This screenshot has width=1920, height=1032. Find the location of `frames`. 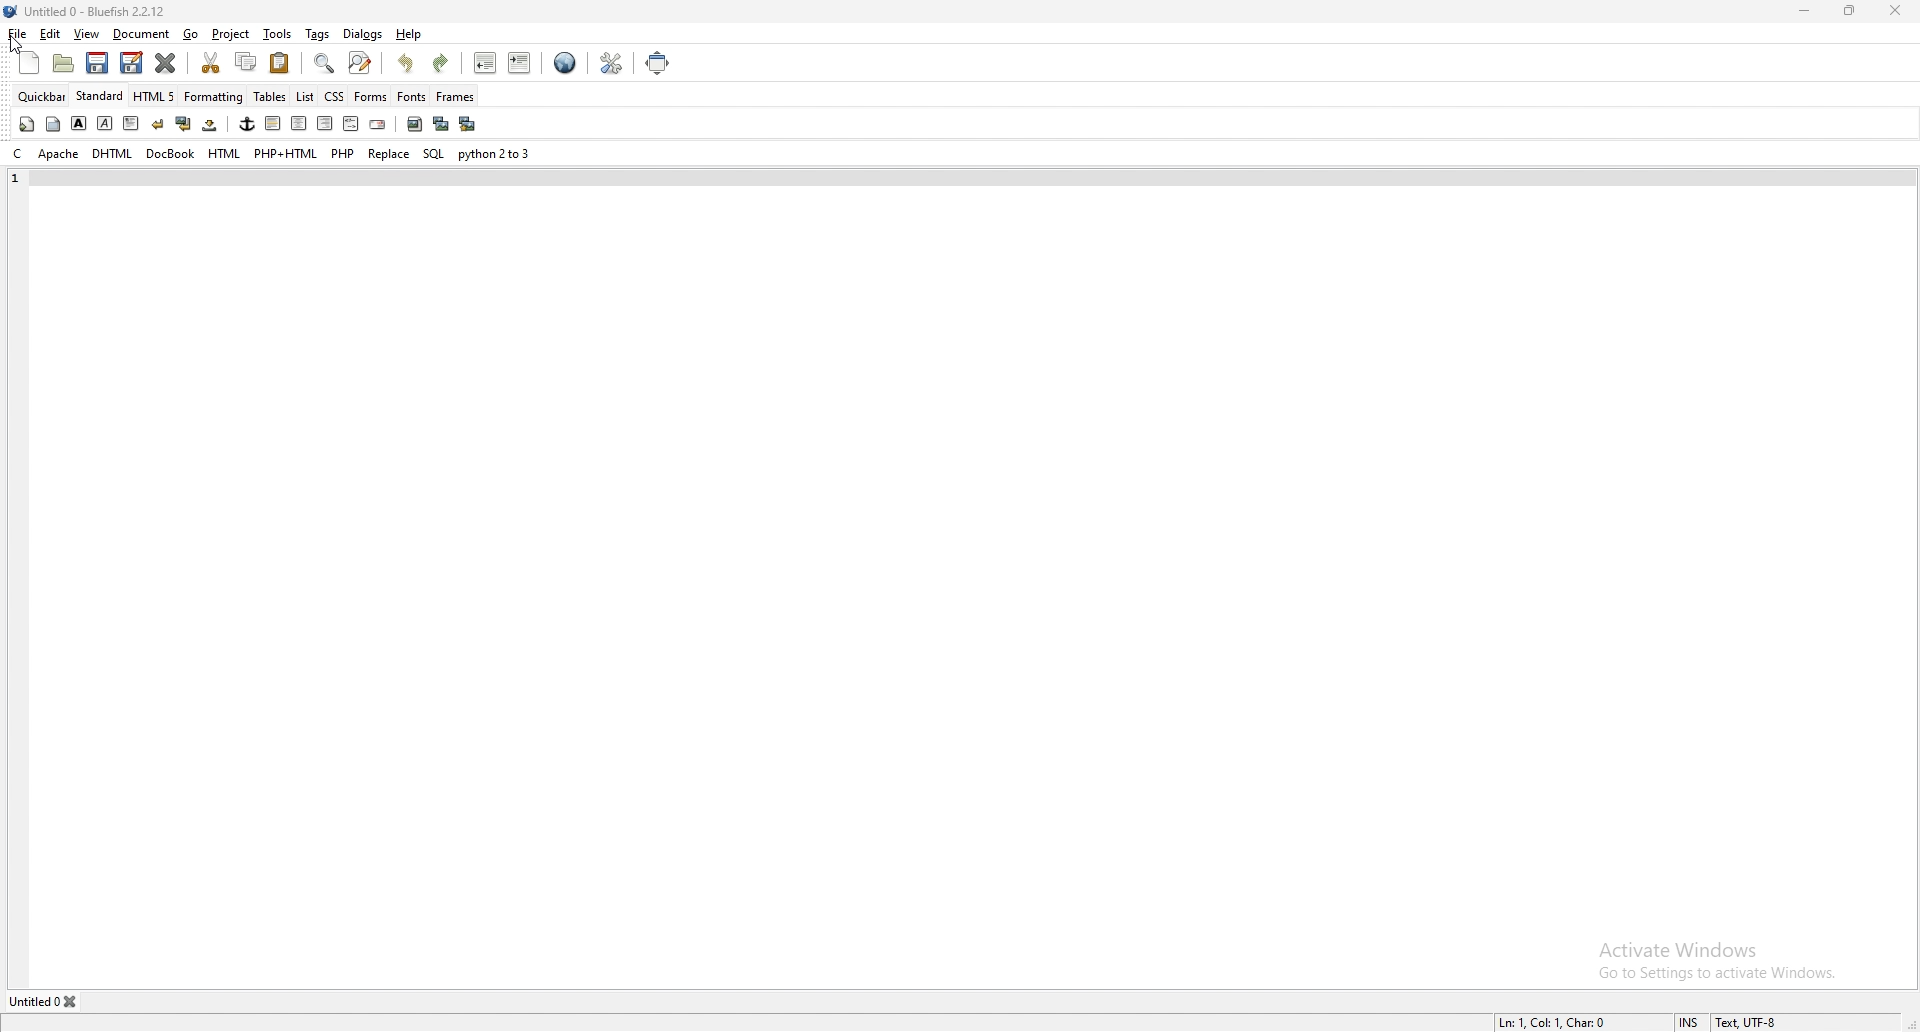

frames is located at coordinates (456, 97).